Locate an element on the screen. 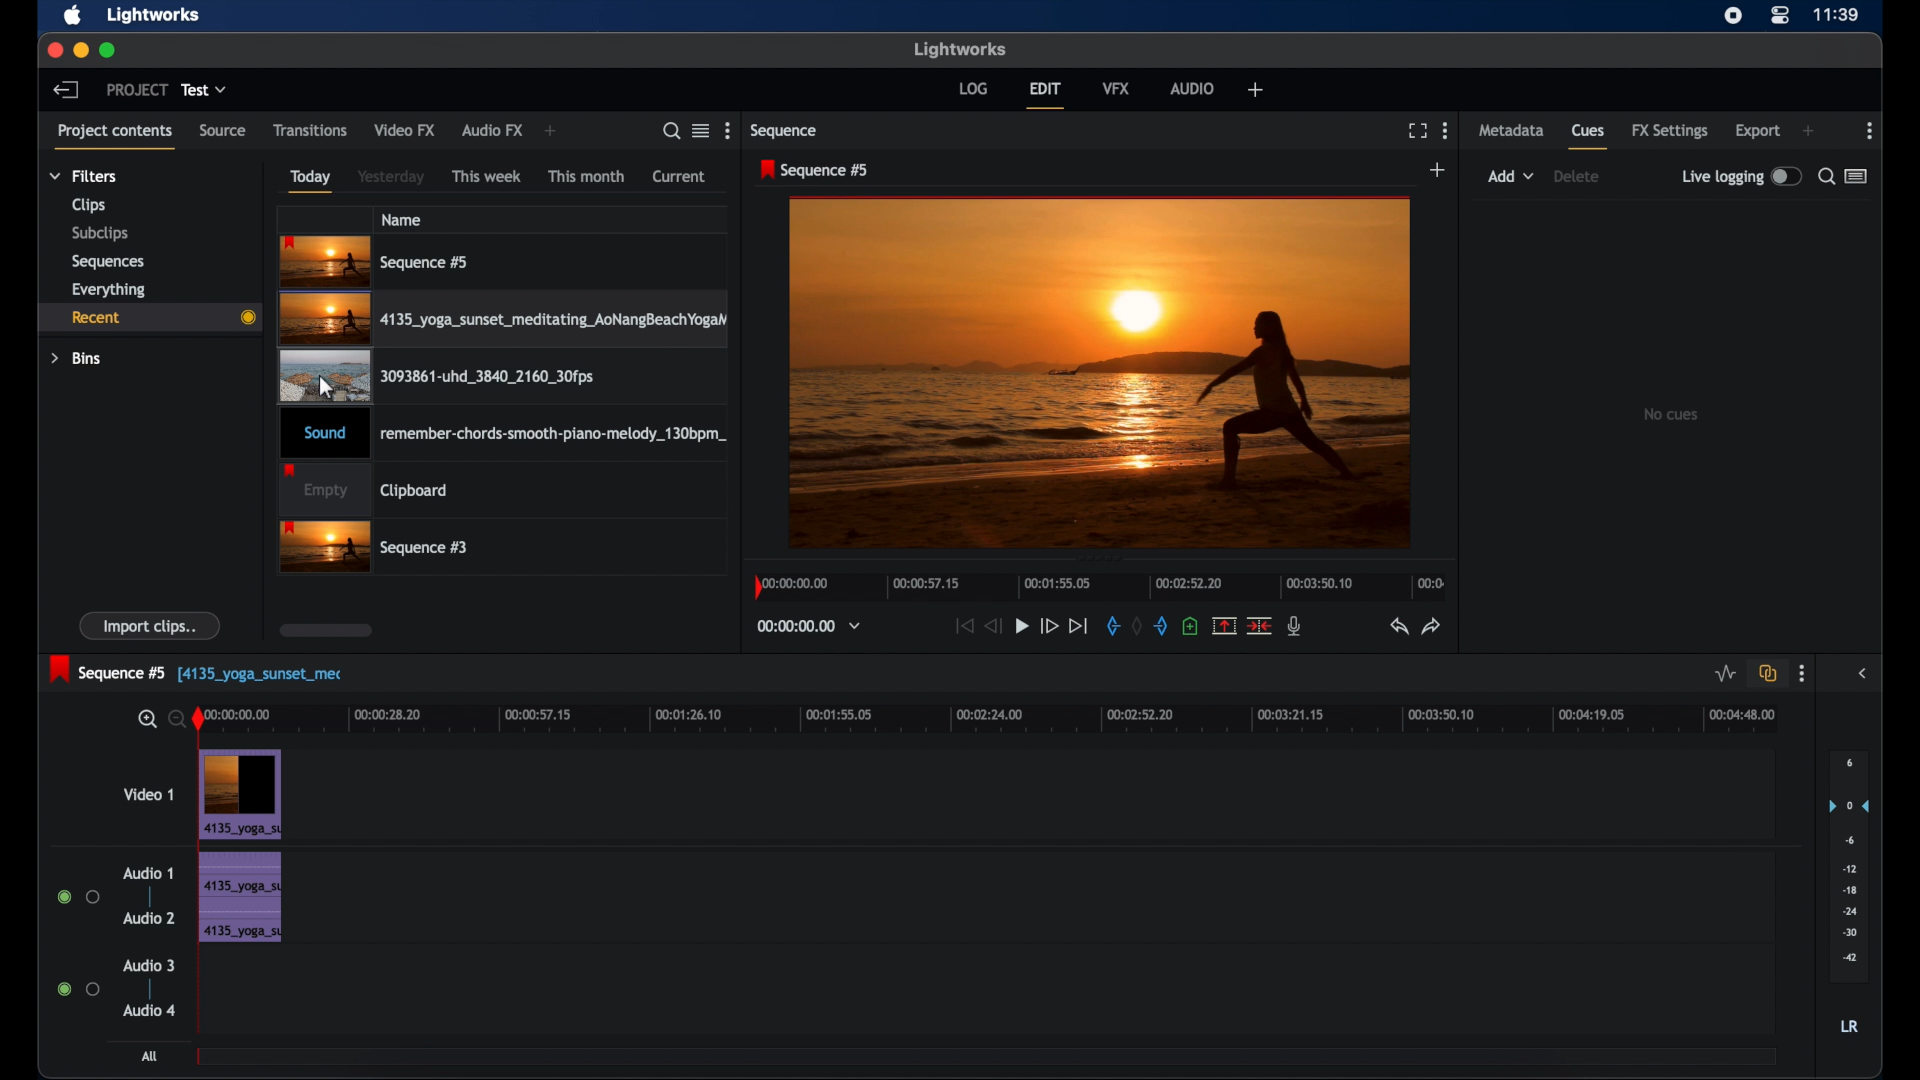  sequence 5 is located at coordinates (815, 170).